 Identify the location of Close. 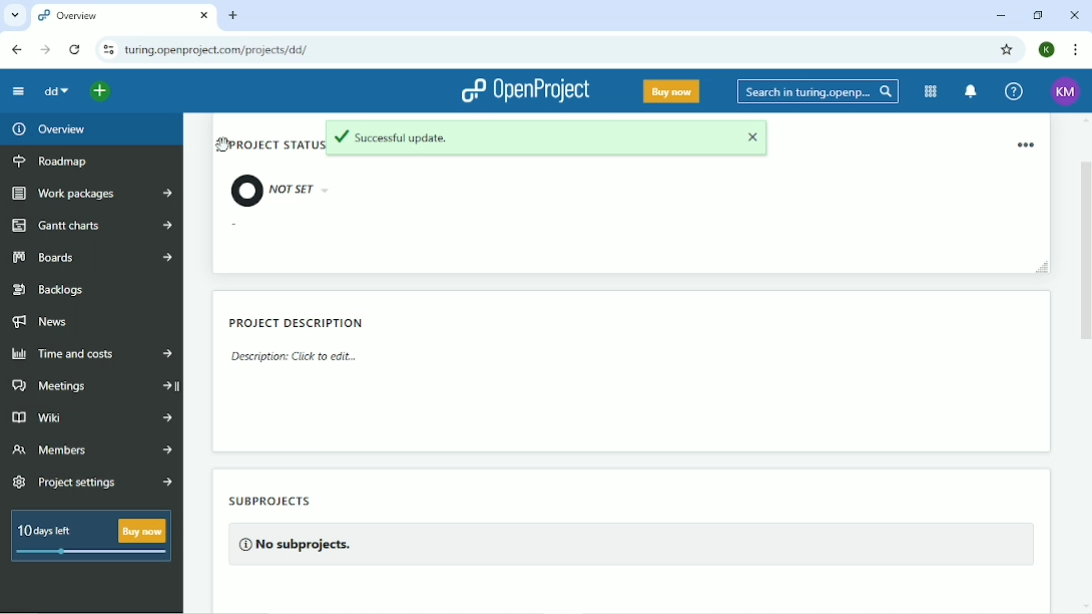
(1075, 16).